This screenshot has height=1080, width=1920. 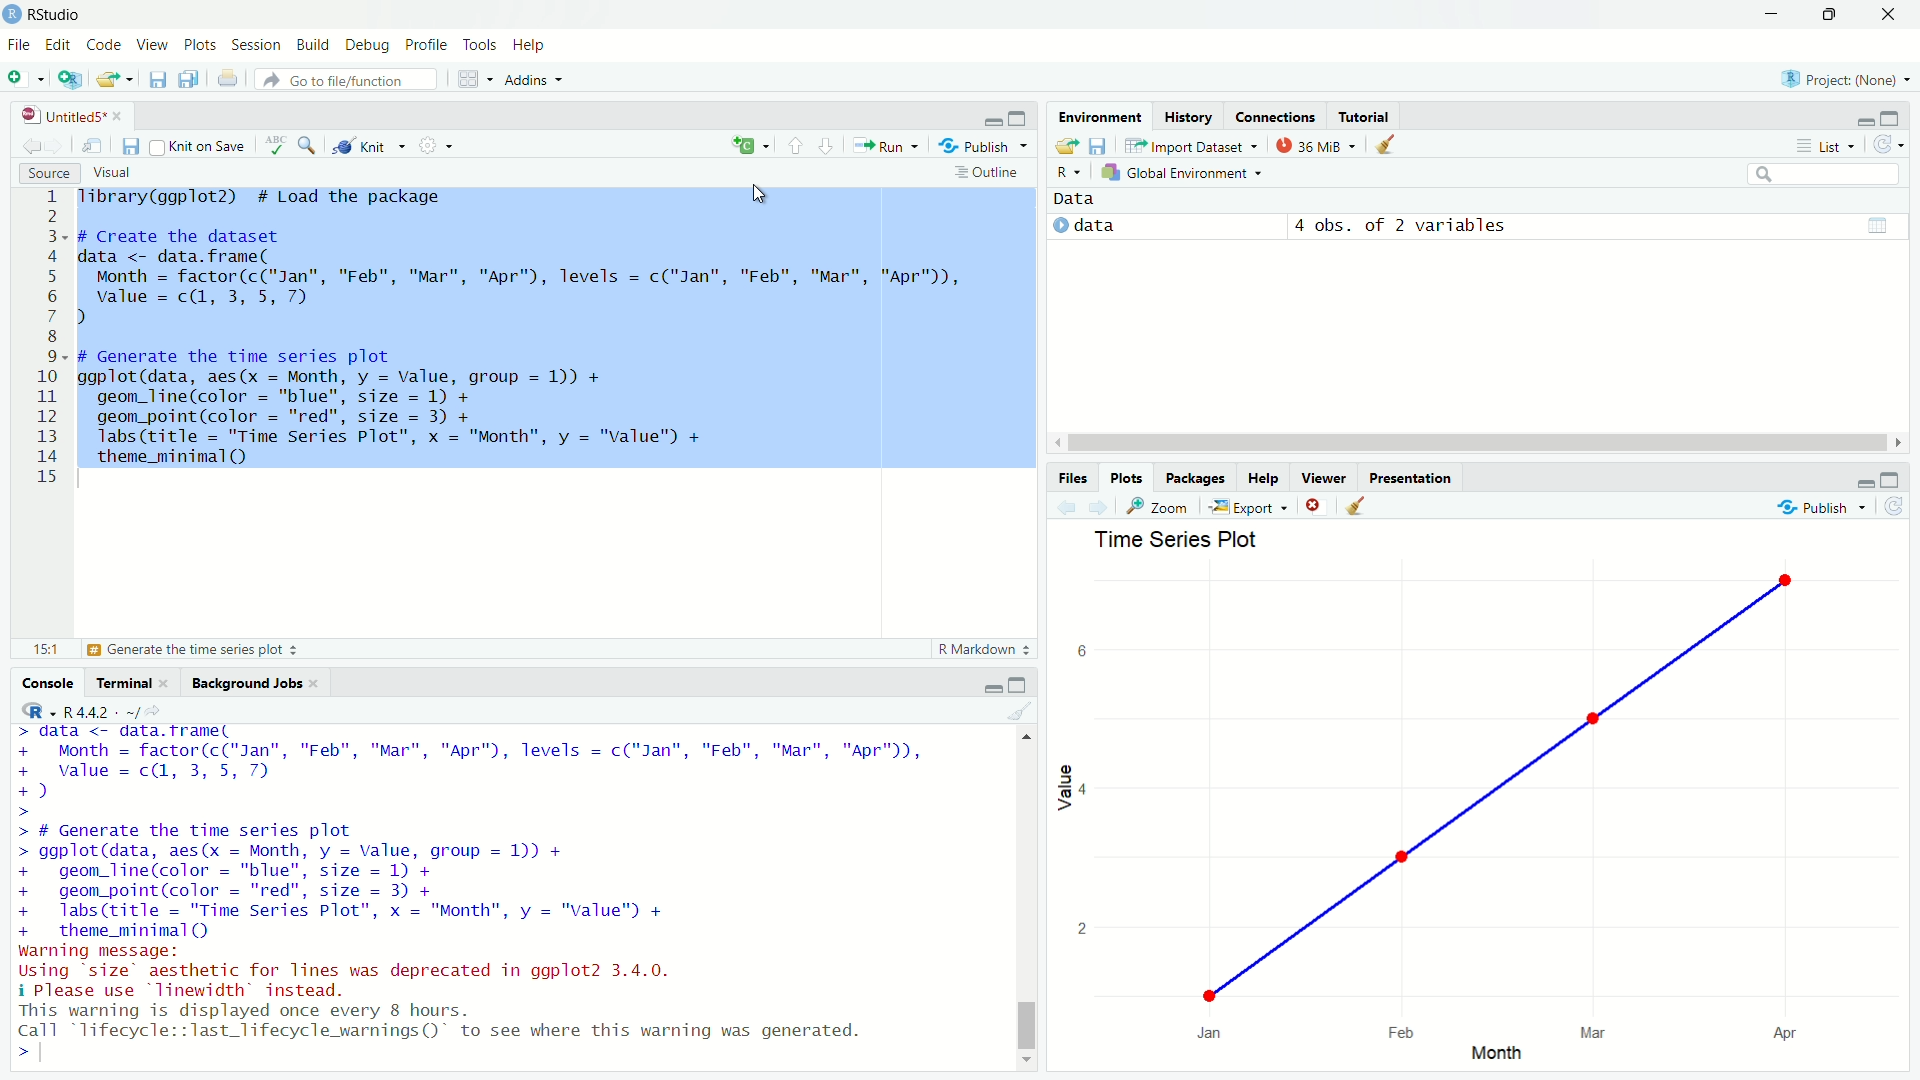 What do you see at coordinates (1365, 113) in the screenshot?
I see `tutorial` at bounding box center [1365, 113].